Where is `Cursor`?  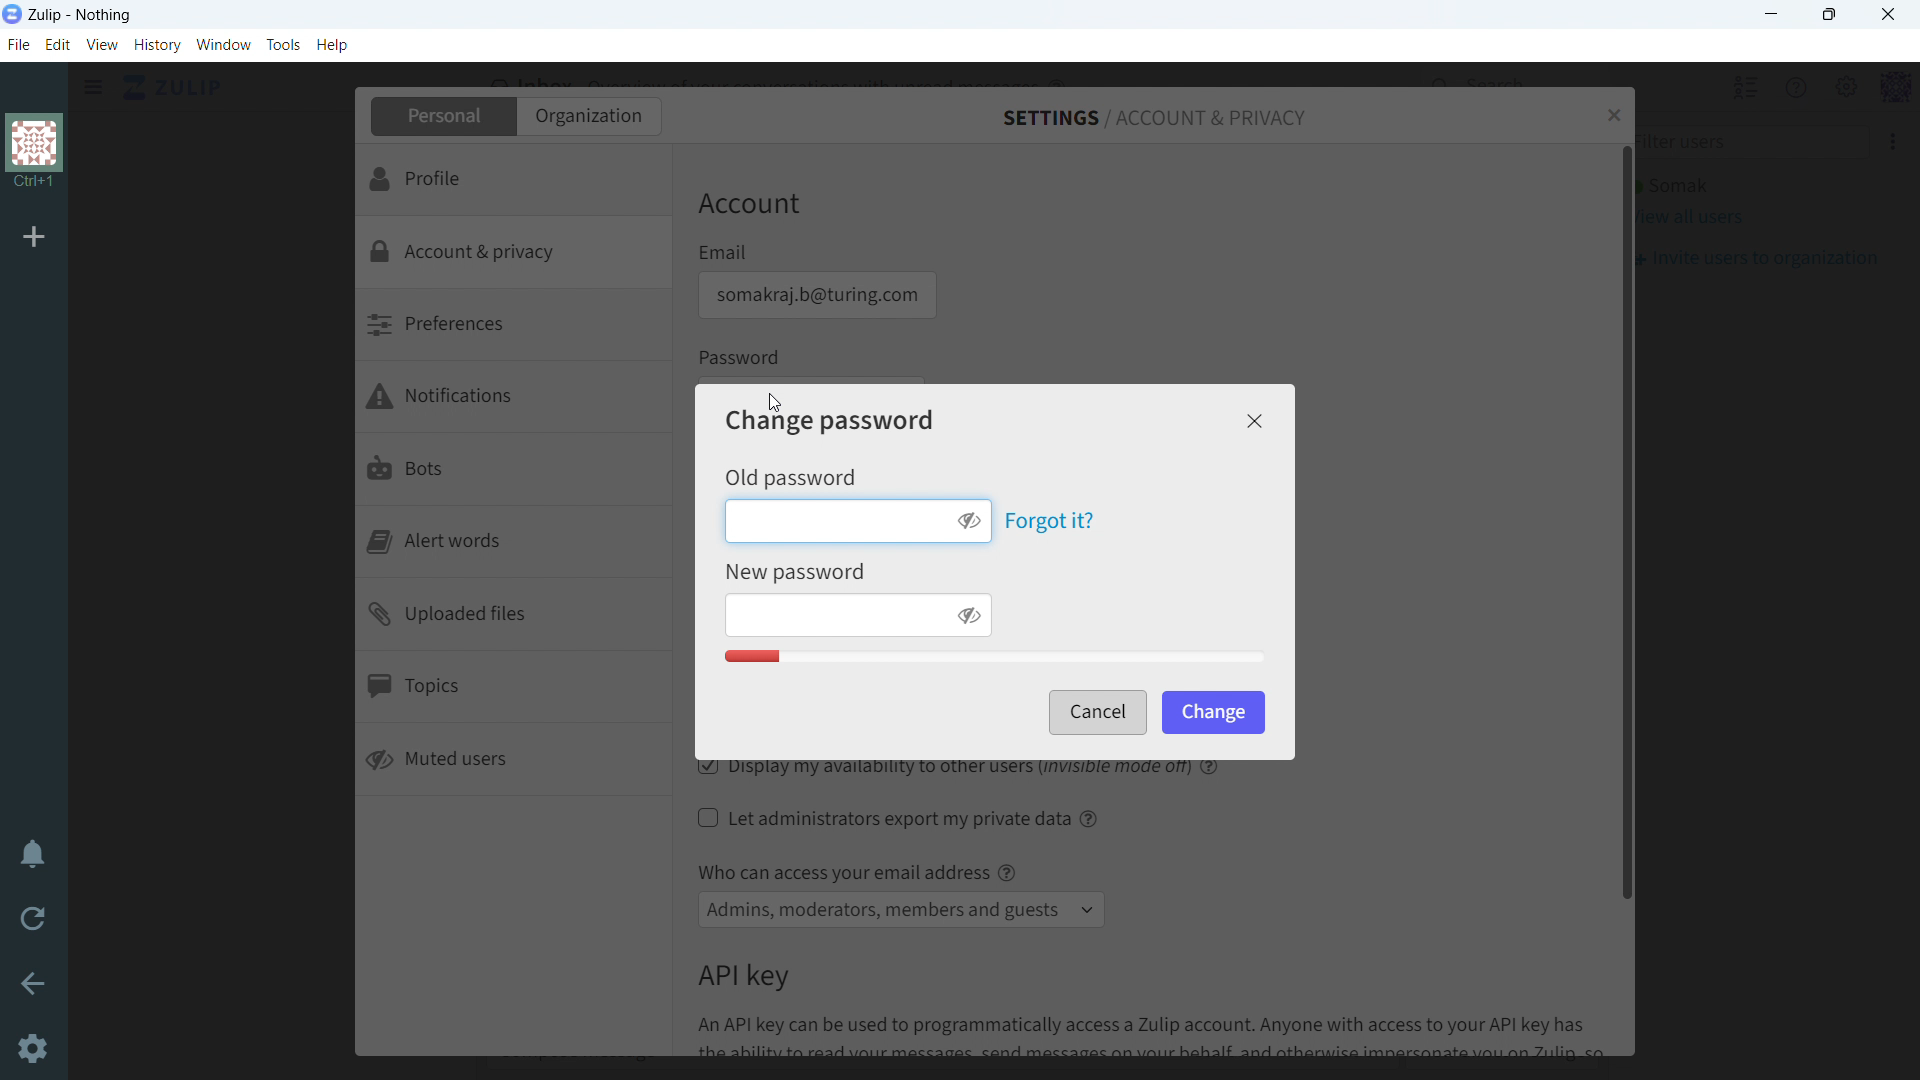 Cursor is located at coordinates (774, 402).